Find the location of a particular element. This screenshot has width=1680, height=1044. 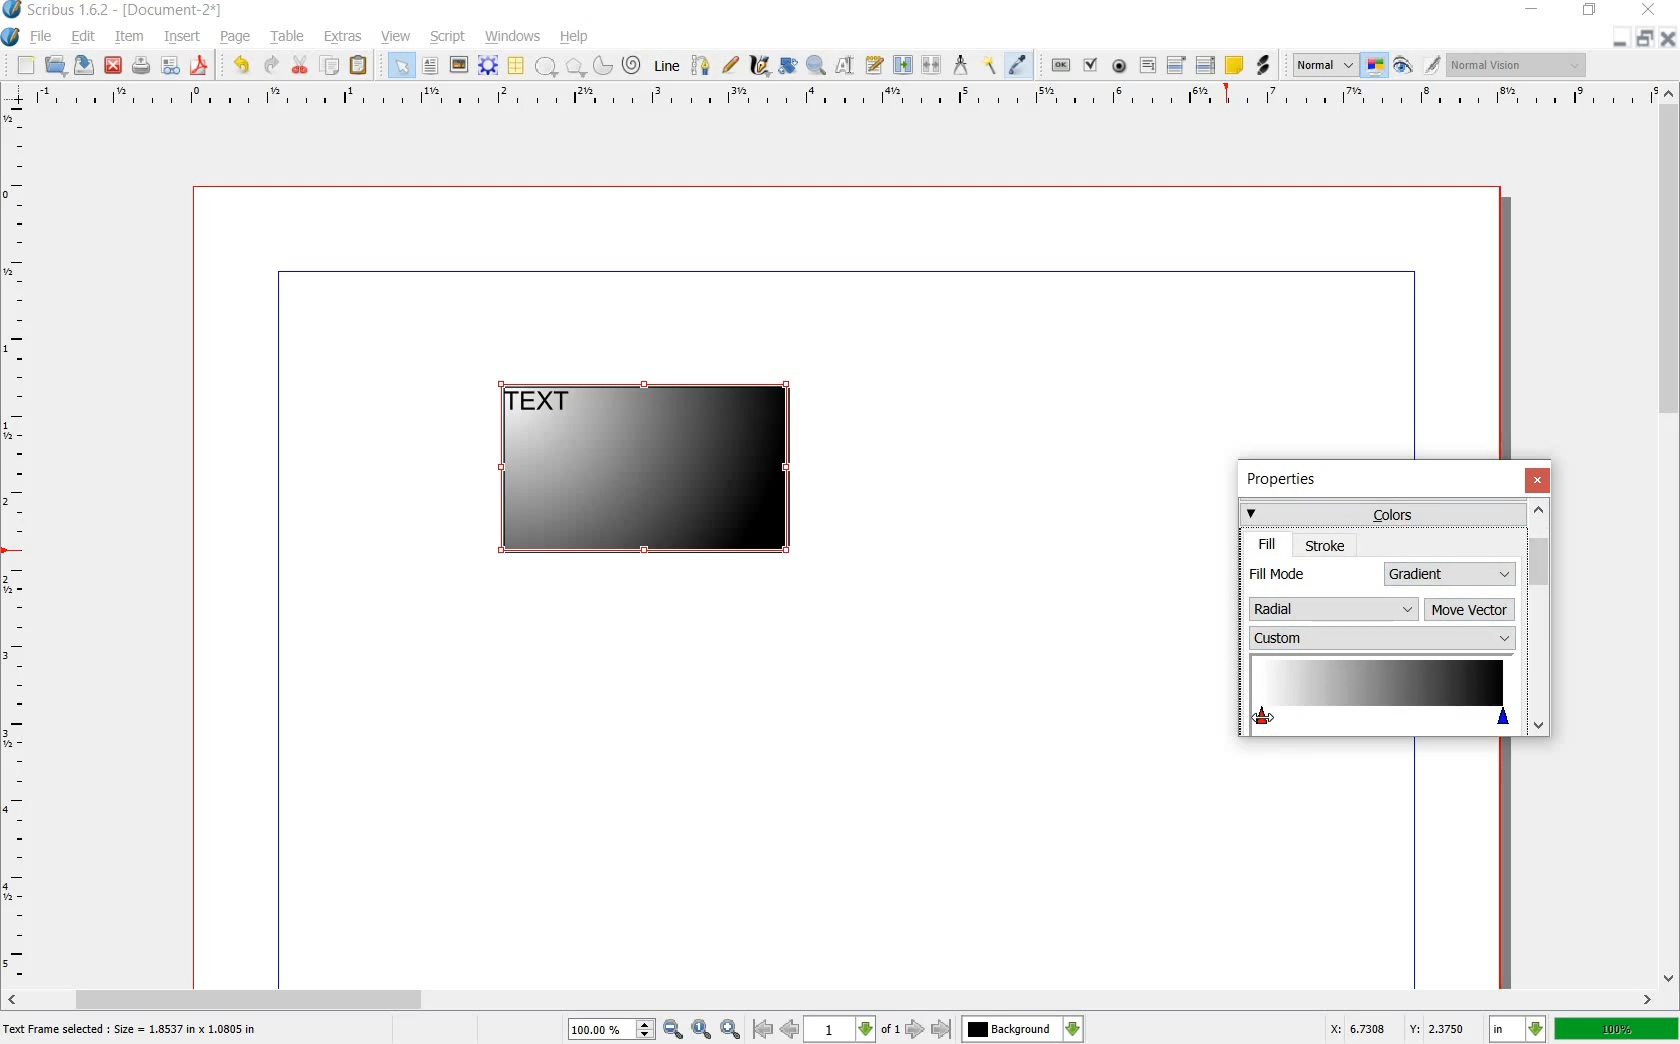

restore is located at coordinates (1590, 13).